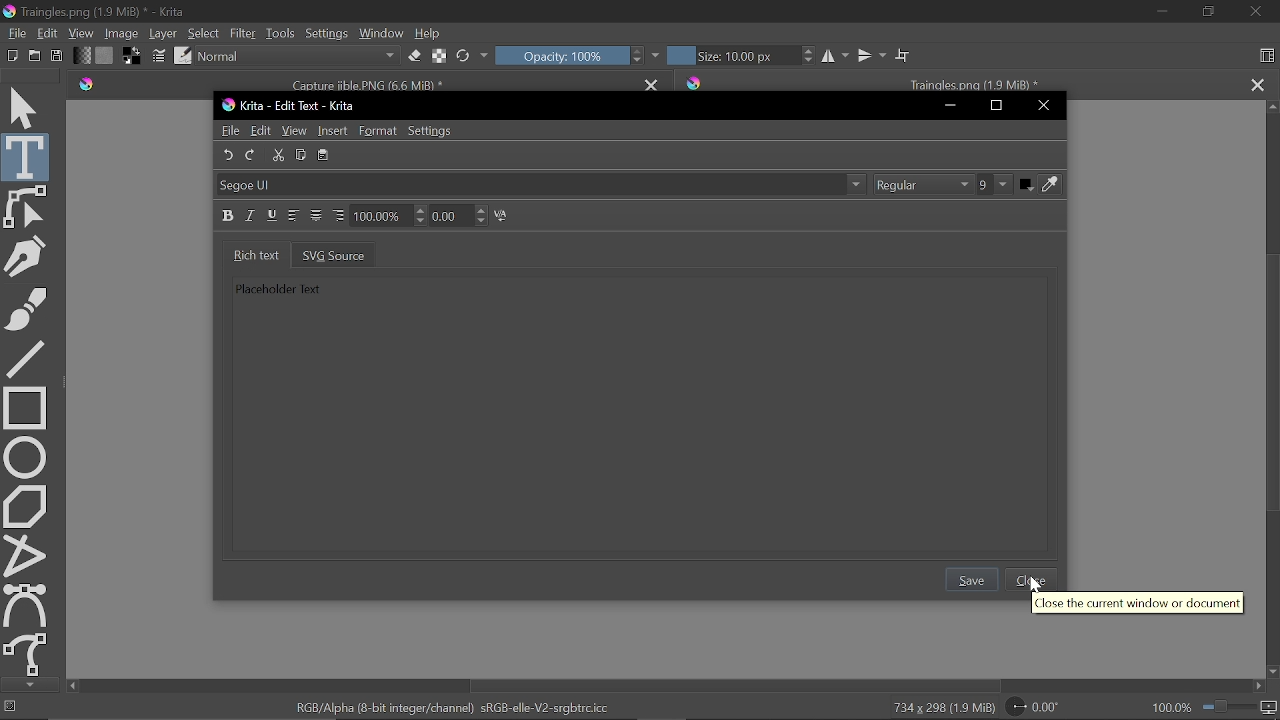  What do you see at coordinates (252, 155) in the screenshot?
I see `Redo` at bounding box center [252, 155].